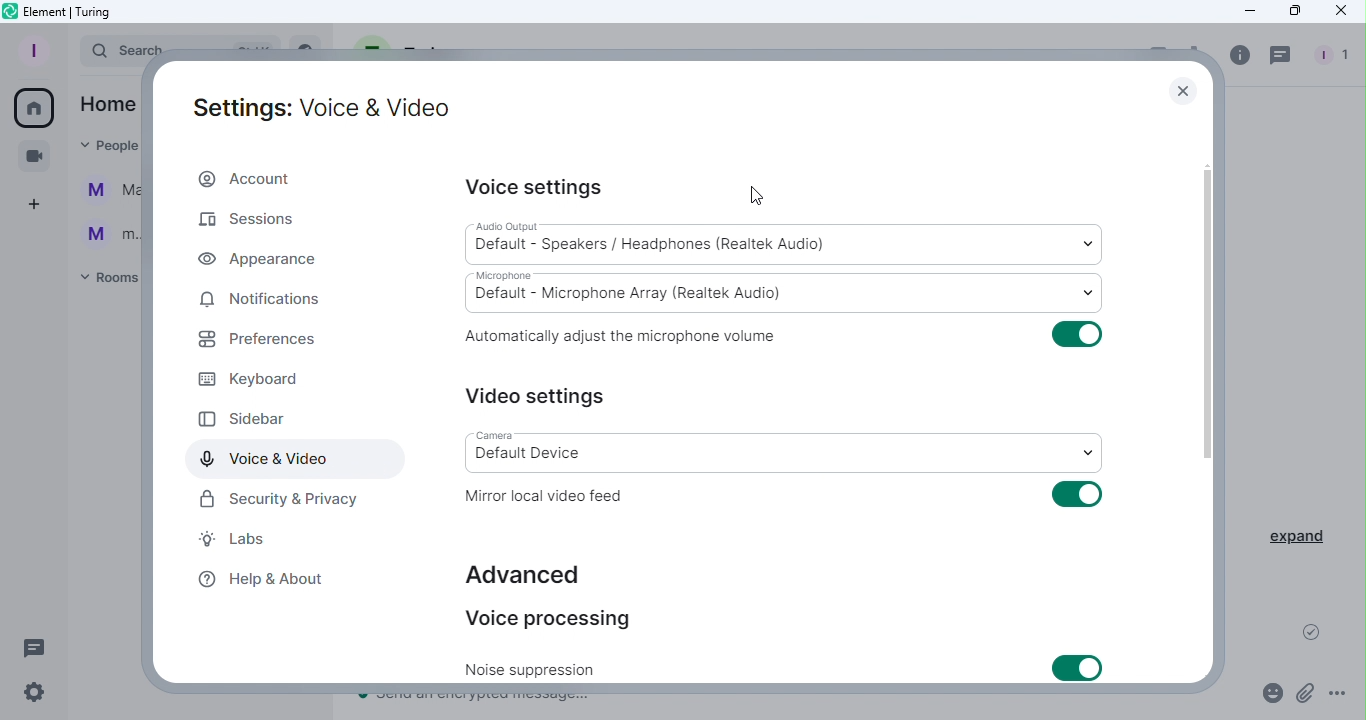 The height and width of the screenshot is (720, 1366). What do you see at coordinates (532, 188) in the screenshot?
I see `Voice settings` at bounding box center [532, 188].